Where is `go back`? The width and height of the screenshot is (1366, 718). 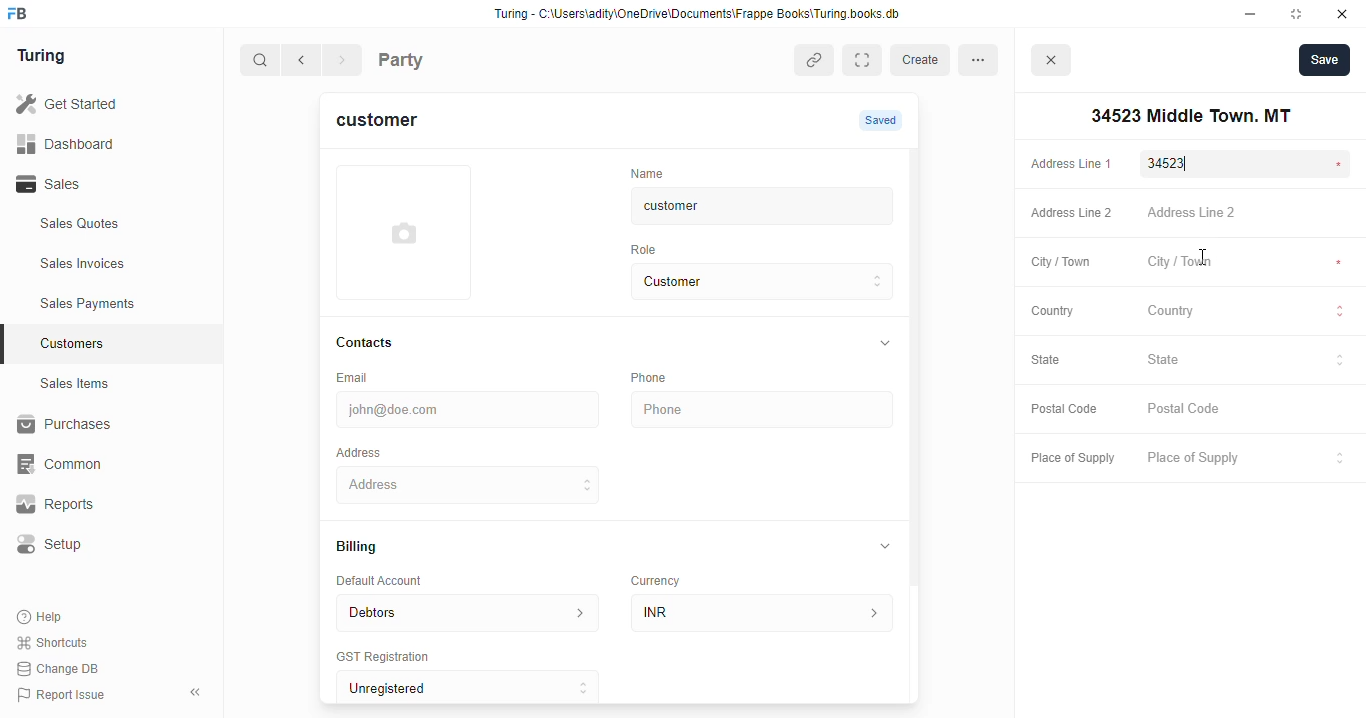
go back is located at coordinates (305, 61).